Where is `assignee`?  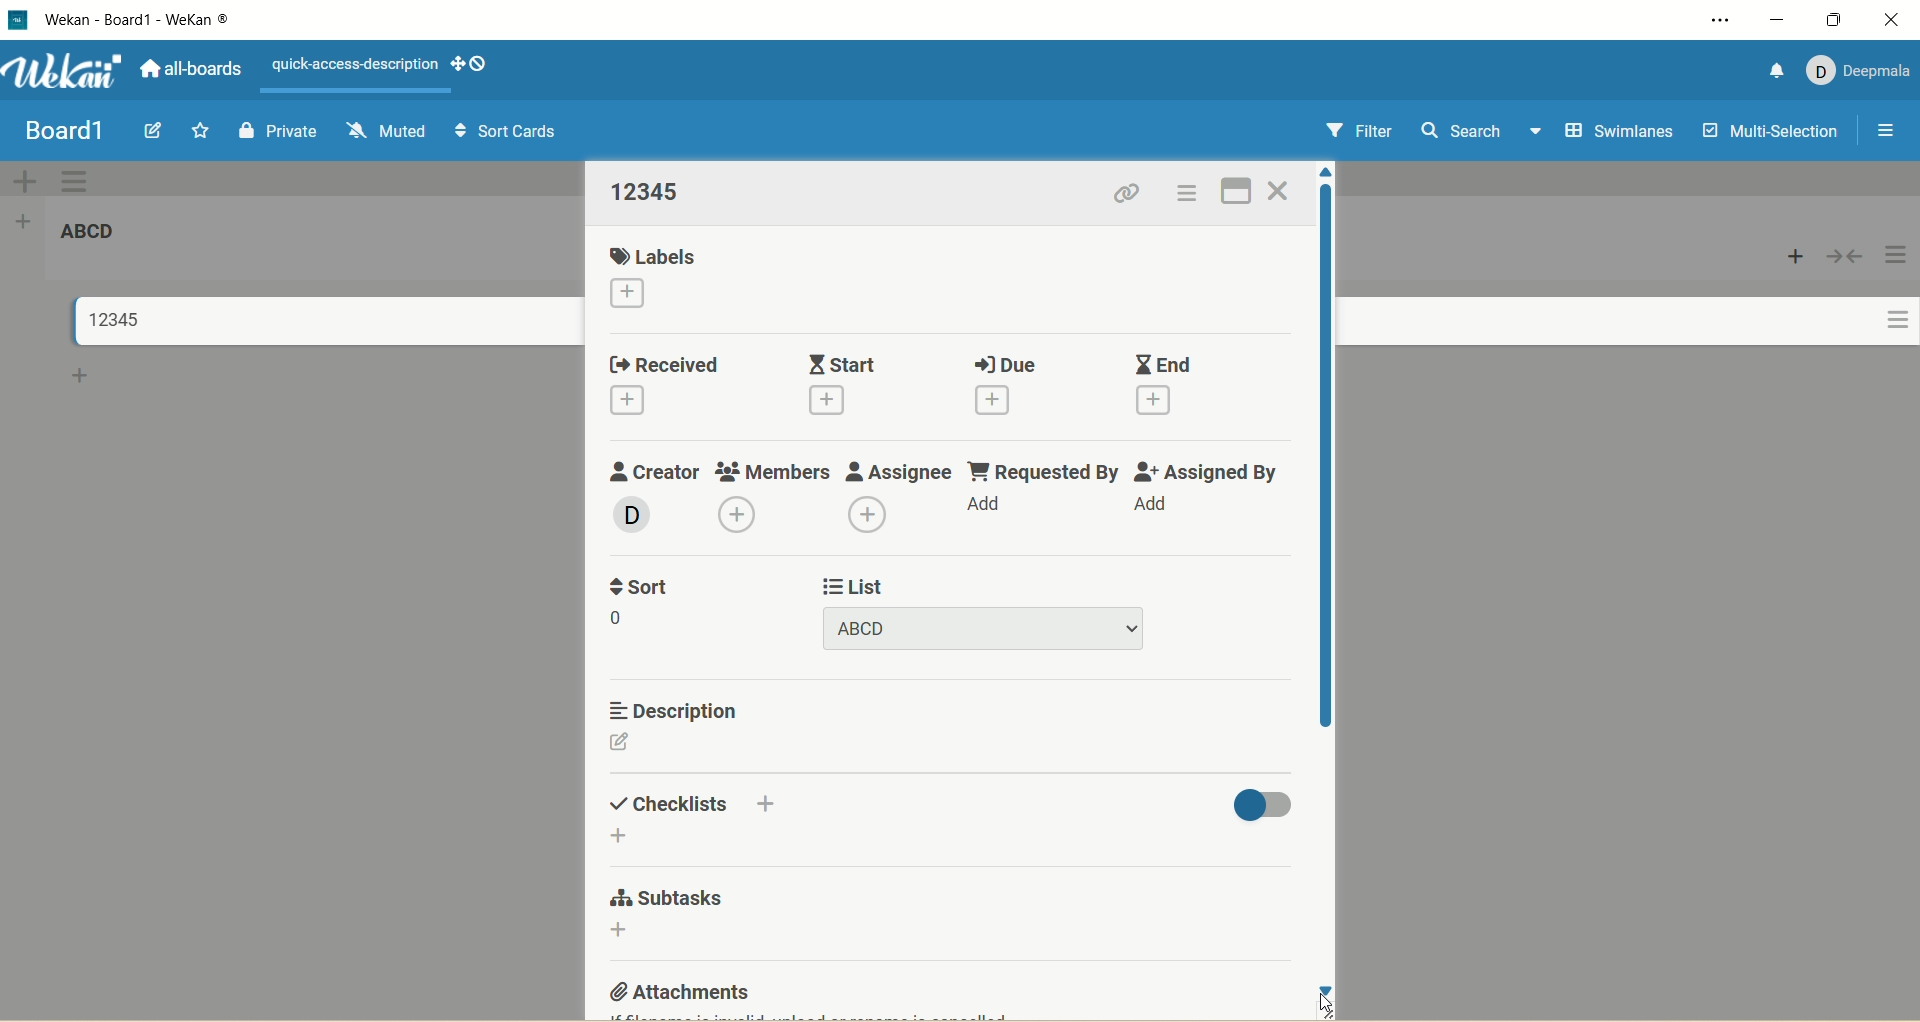
assignee is located at coordinates (898, 471).